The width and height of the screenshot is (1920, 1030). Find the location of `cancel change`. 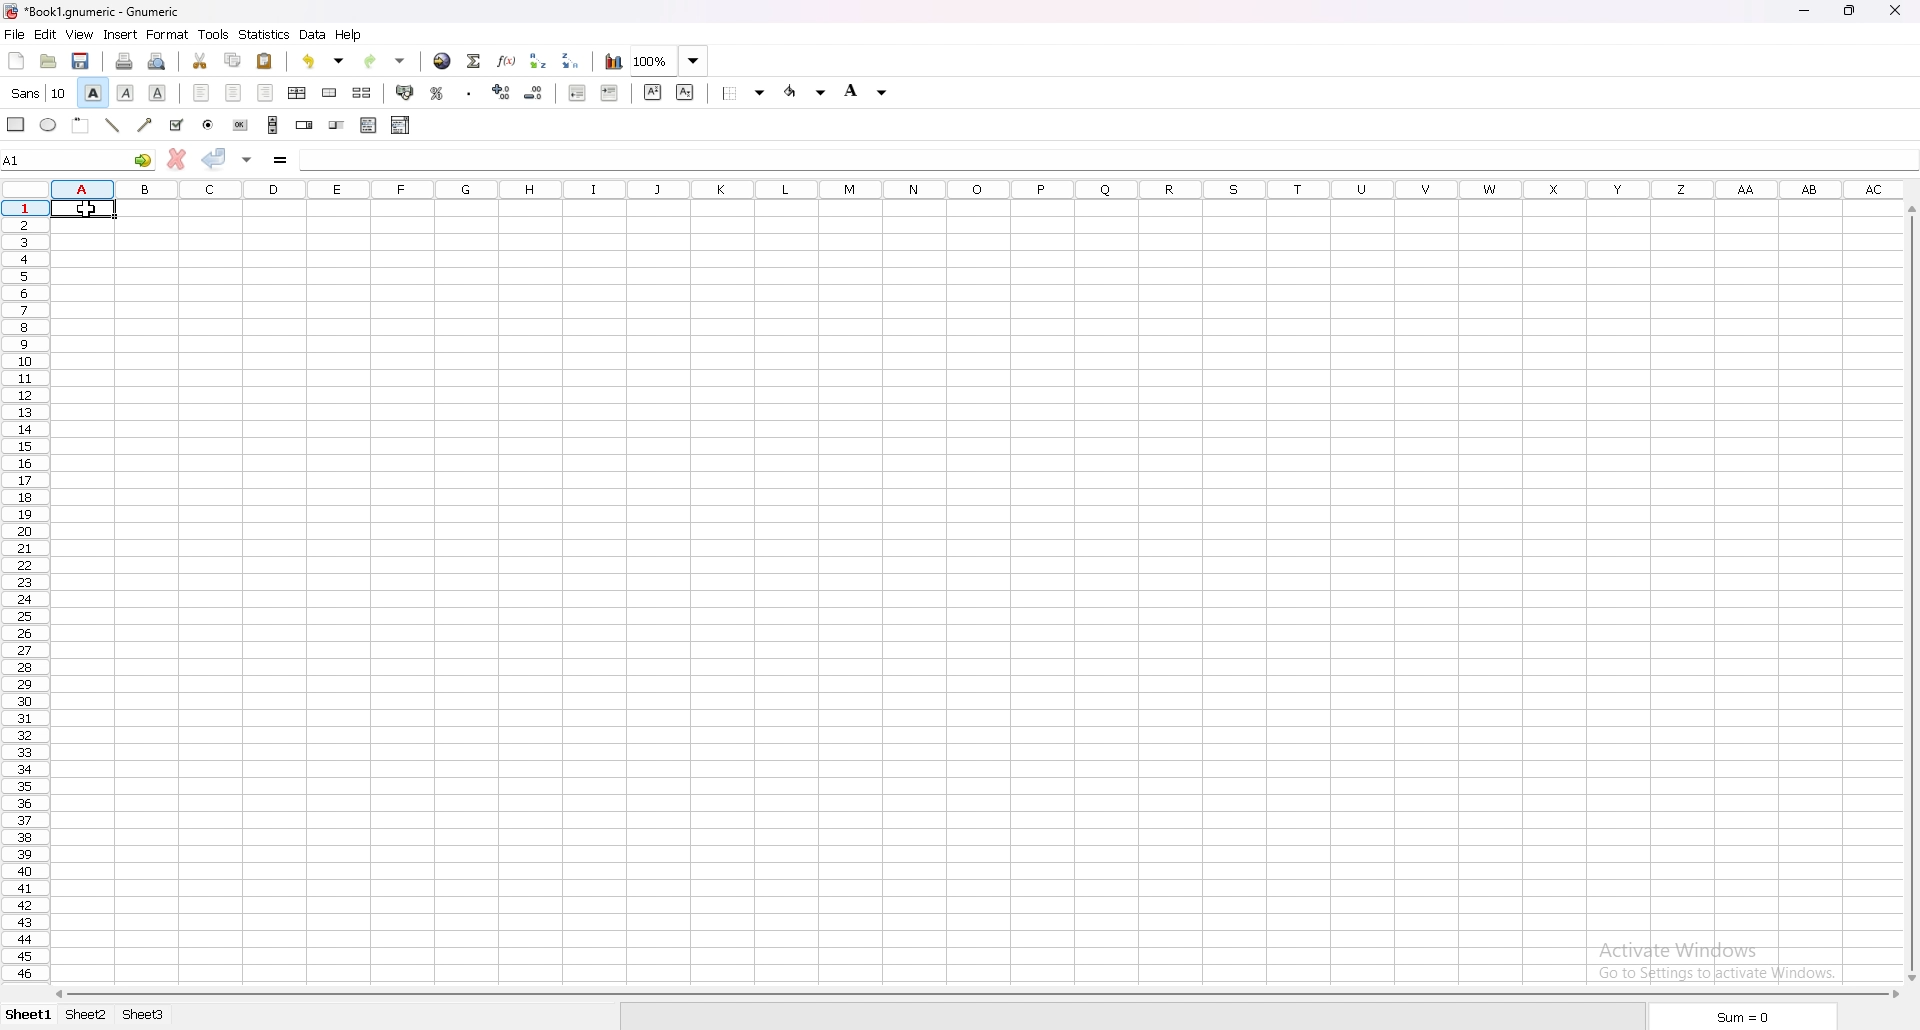

cancel change is located at coordinates (178, 159).